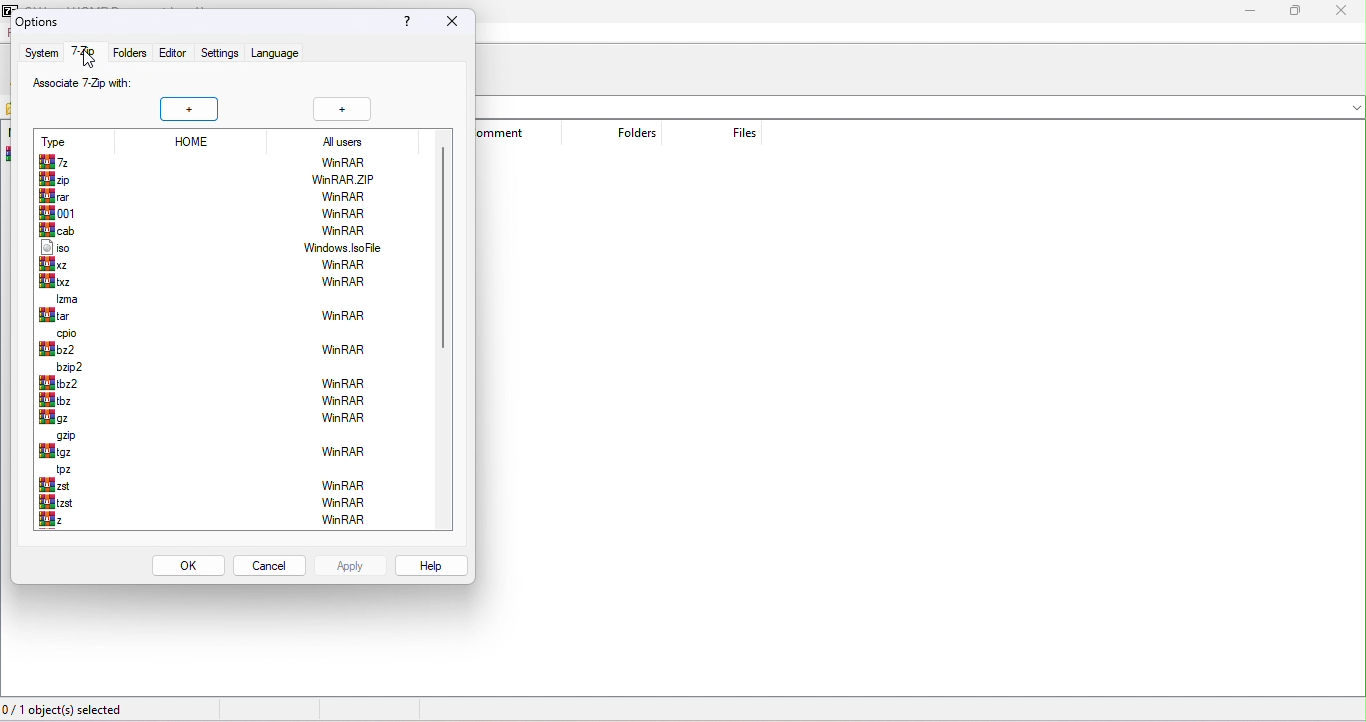 The width and height of the screenshot is (1366, 722). What do you see at coordinates (196, 143) in the screenshot?
I see `home` at bounding box center [196, 143].